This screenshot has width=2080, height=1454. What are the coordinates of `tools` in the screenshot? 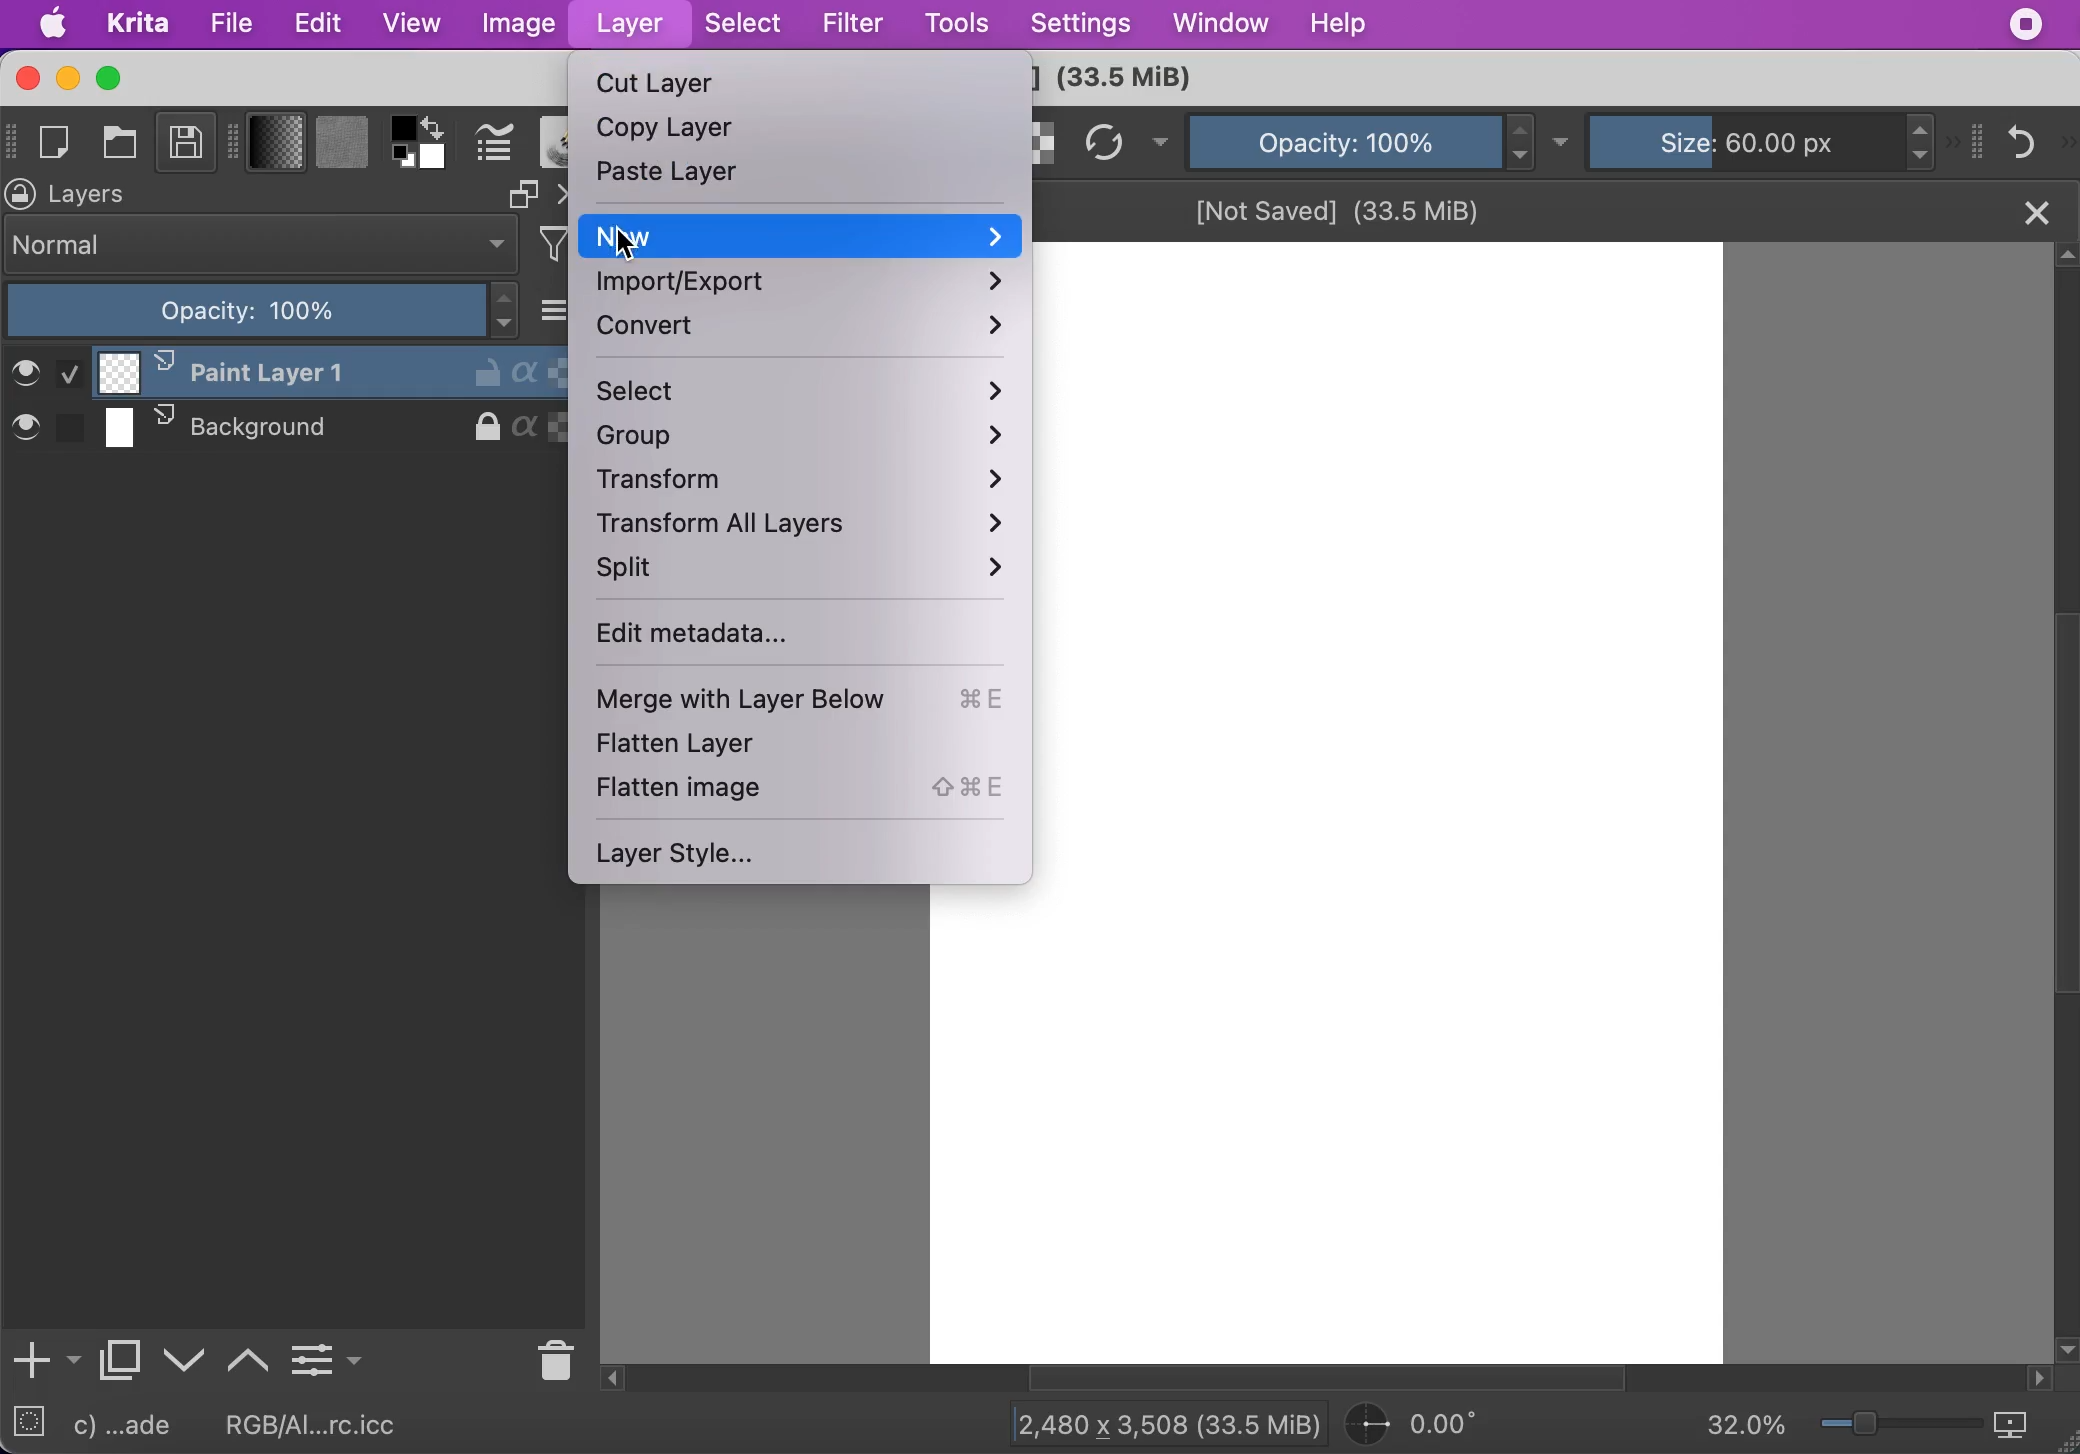 It's located at (957, 25).